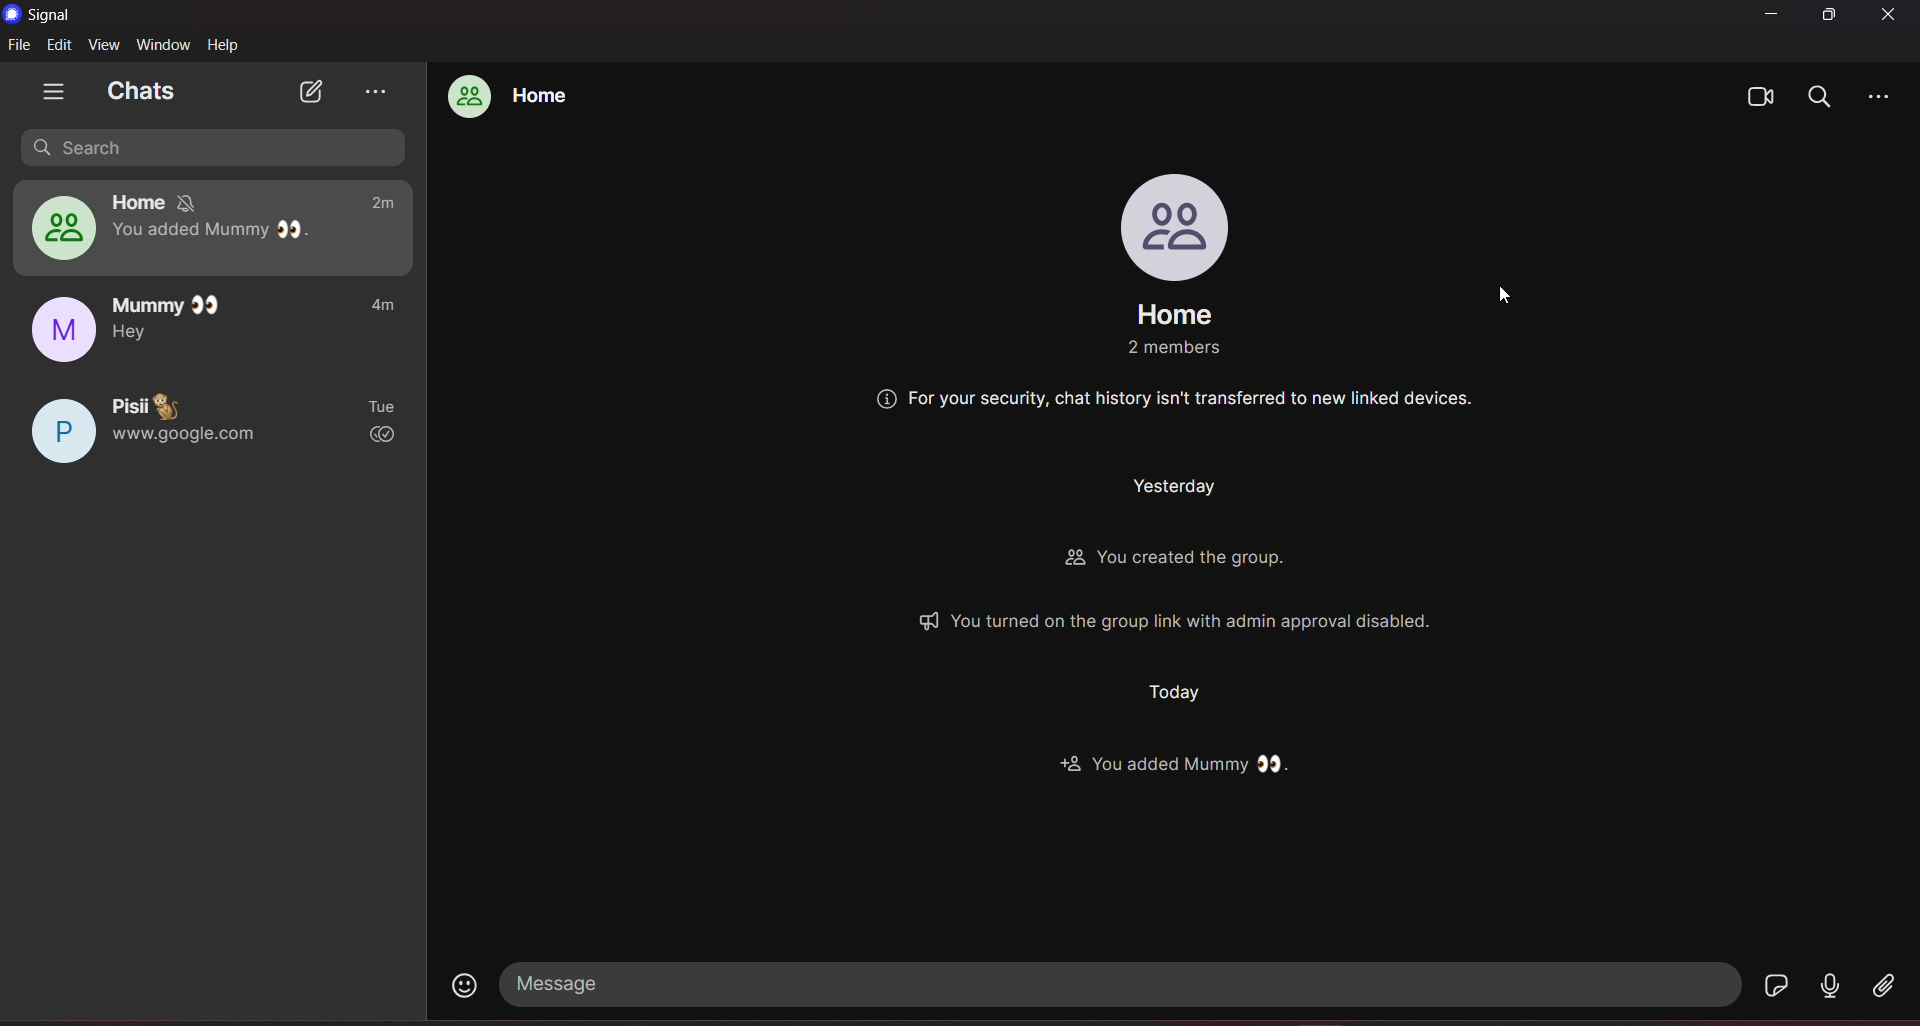  I want to click on search, so click(1819, 97).